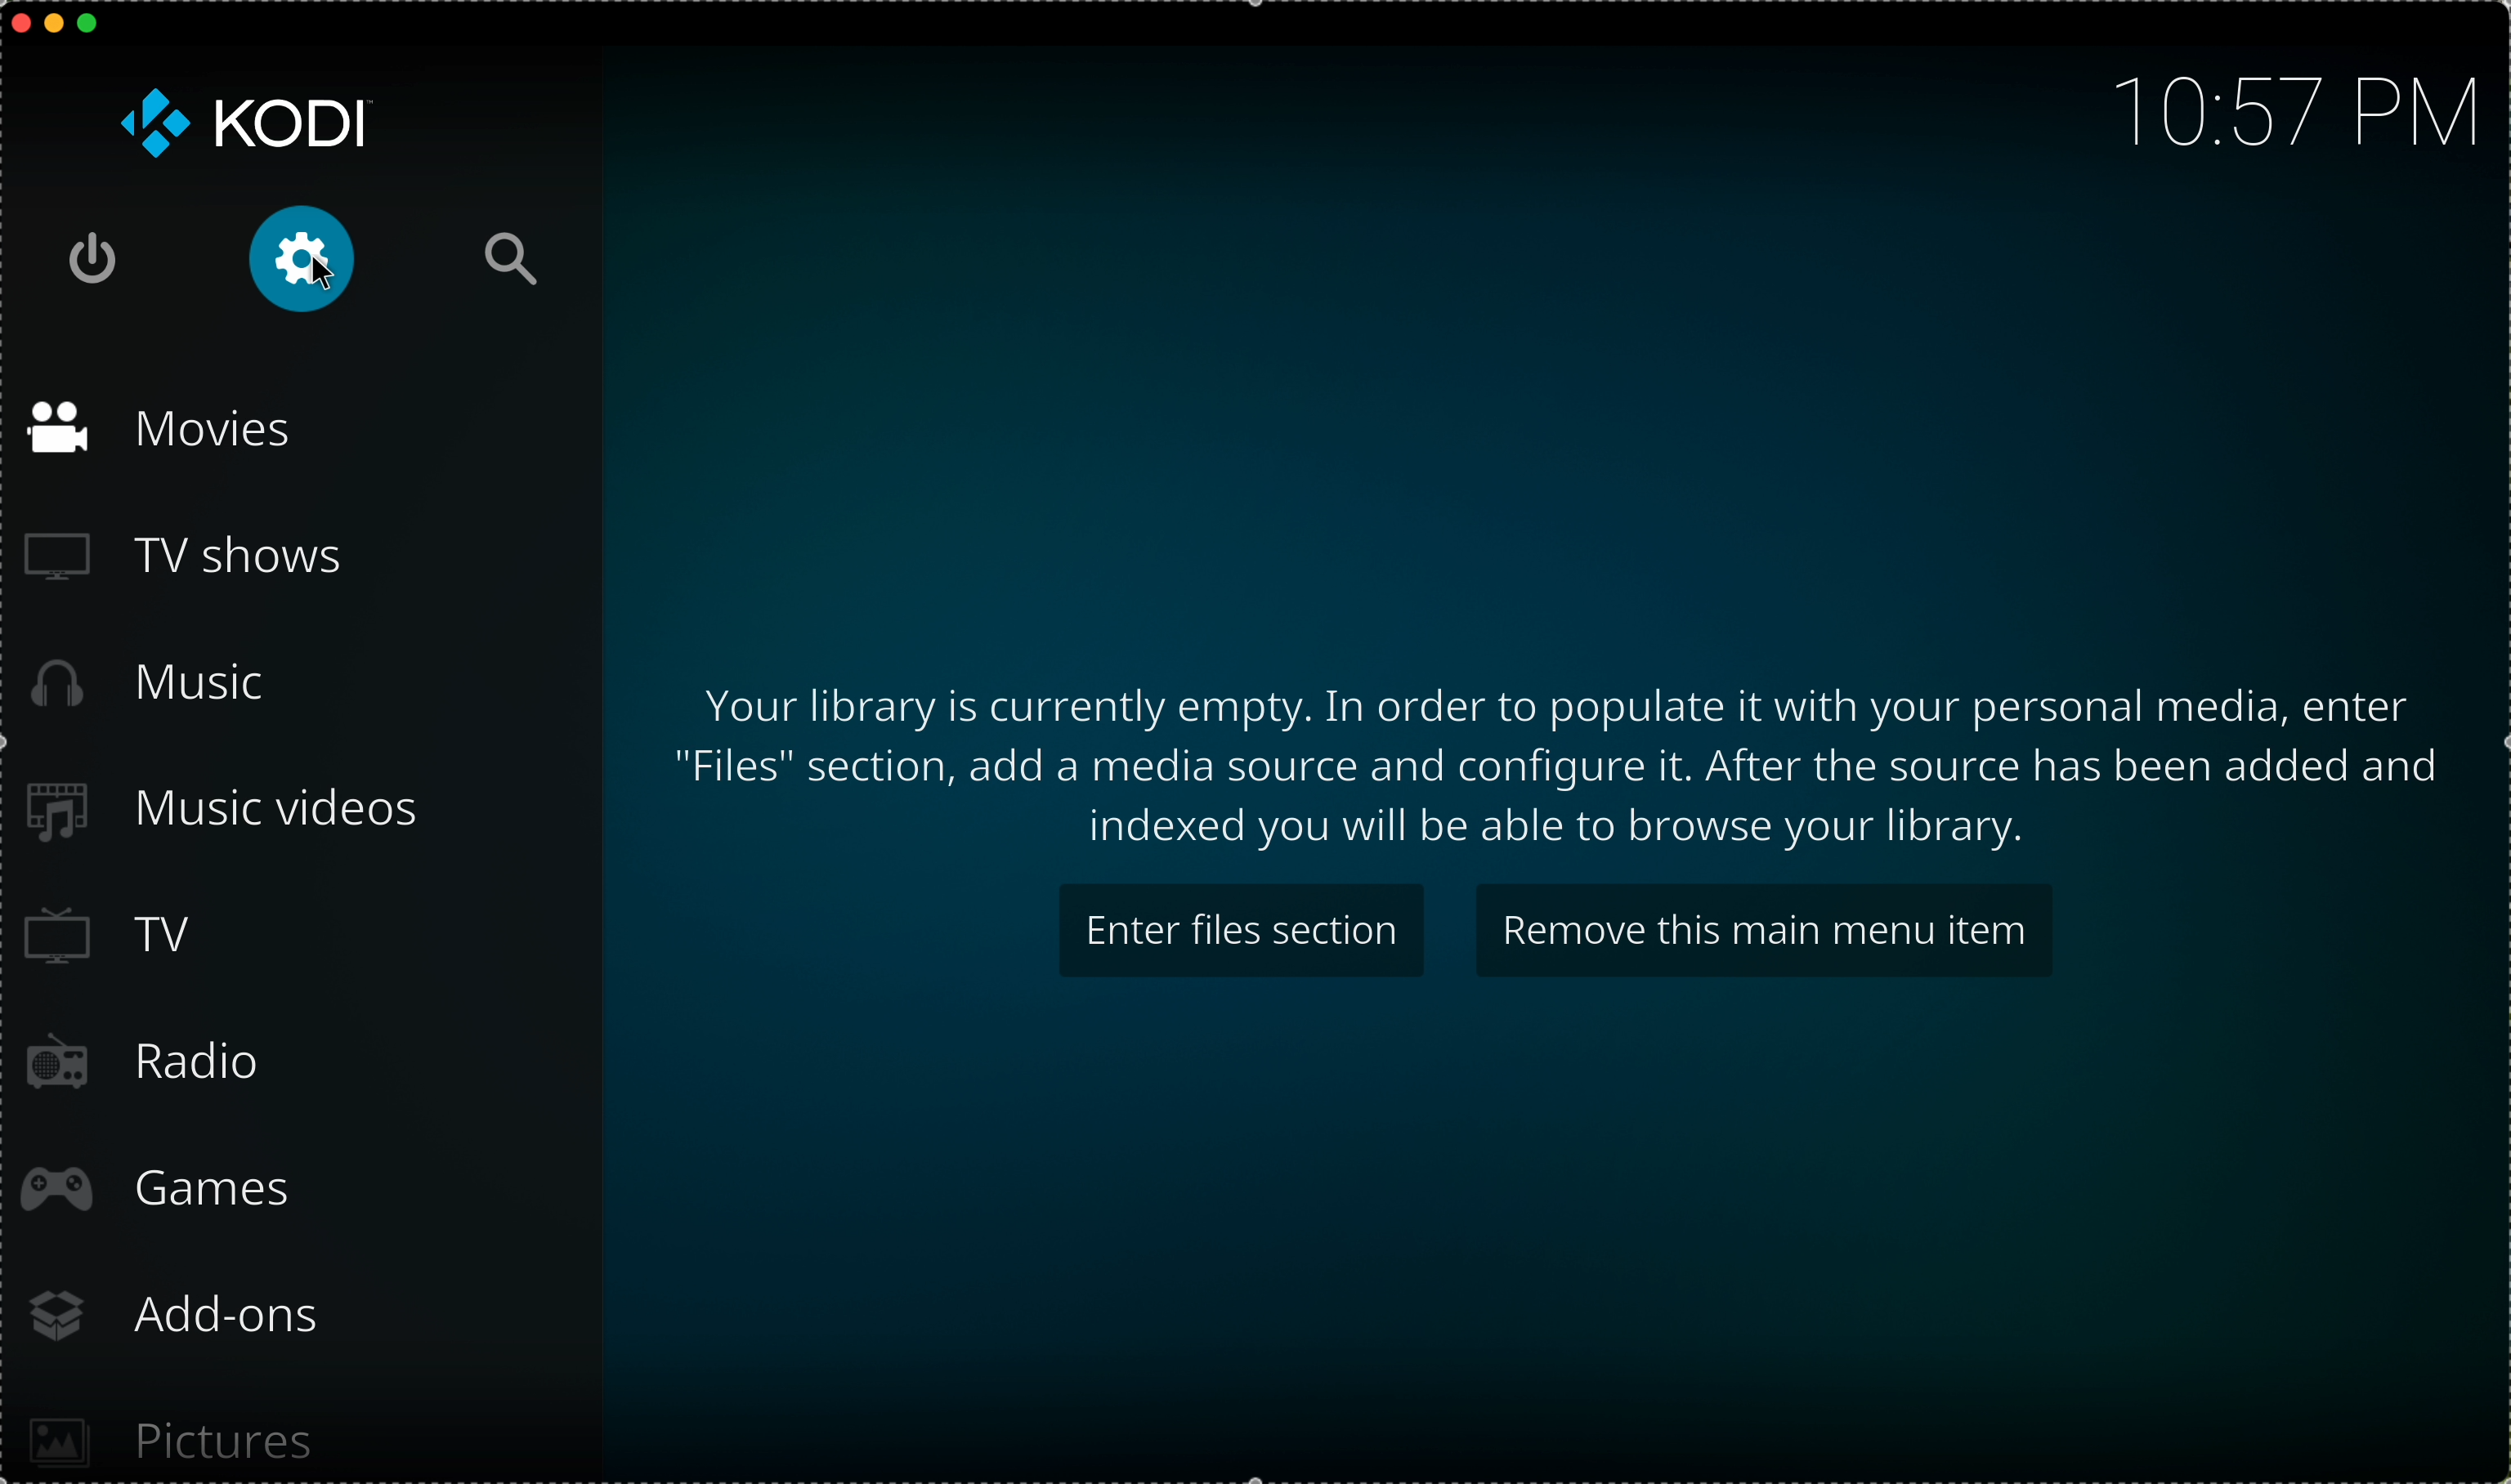  I want to click on click on settings, so click(304, 260).